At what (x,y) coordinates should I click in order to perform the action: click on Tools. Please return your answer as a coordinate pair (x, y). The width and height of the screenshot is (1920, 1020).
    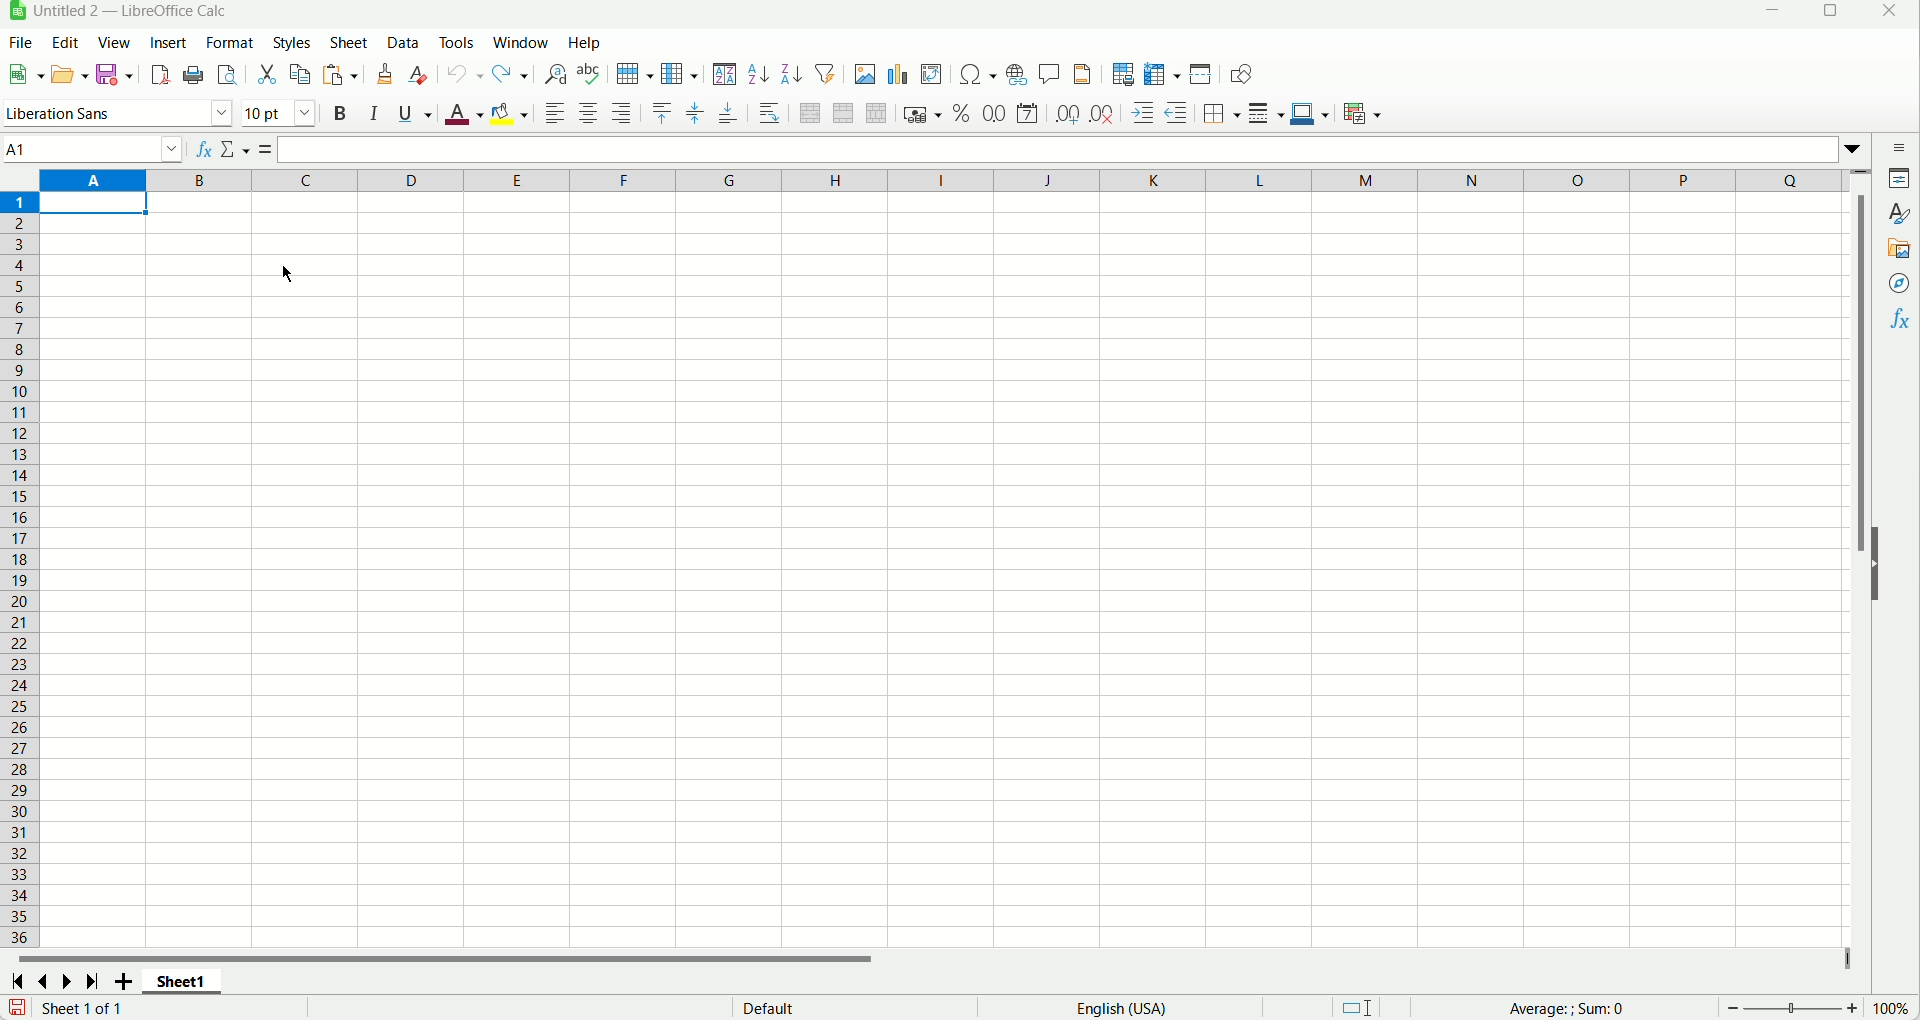
    Looking at the image, I should click on (456, 42).